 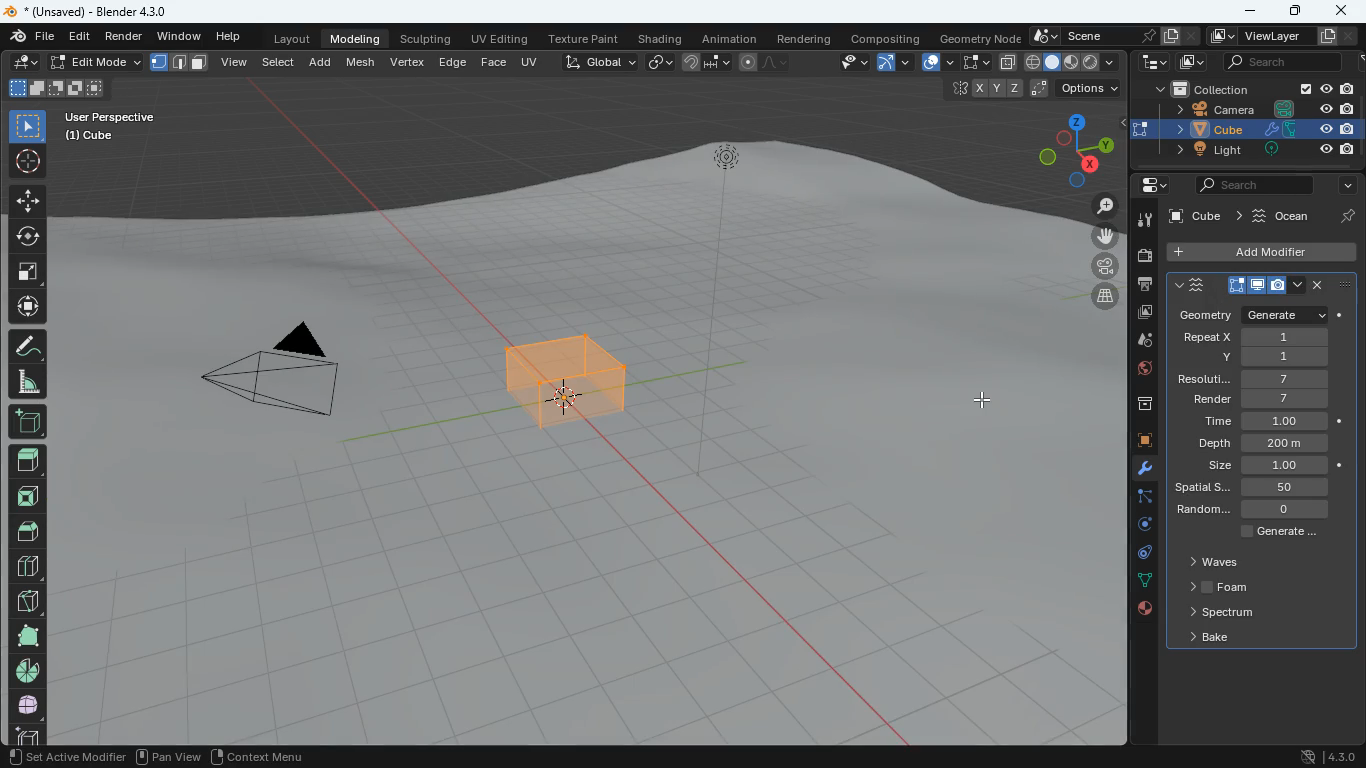 I want to click on camera, so click(x=1142, y=255).